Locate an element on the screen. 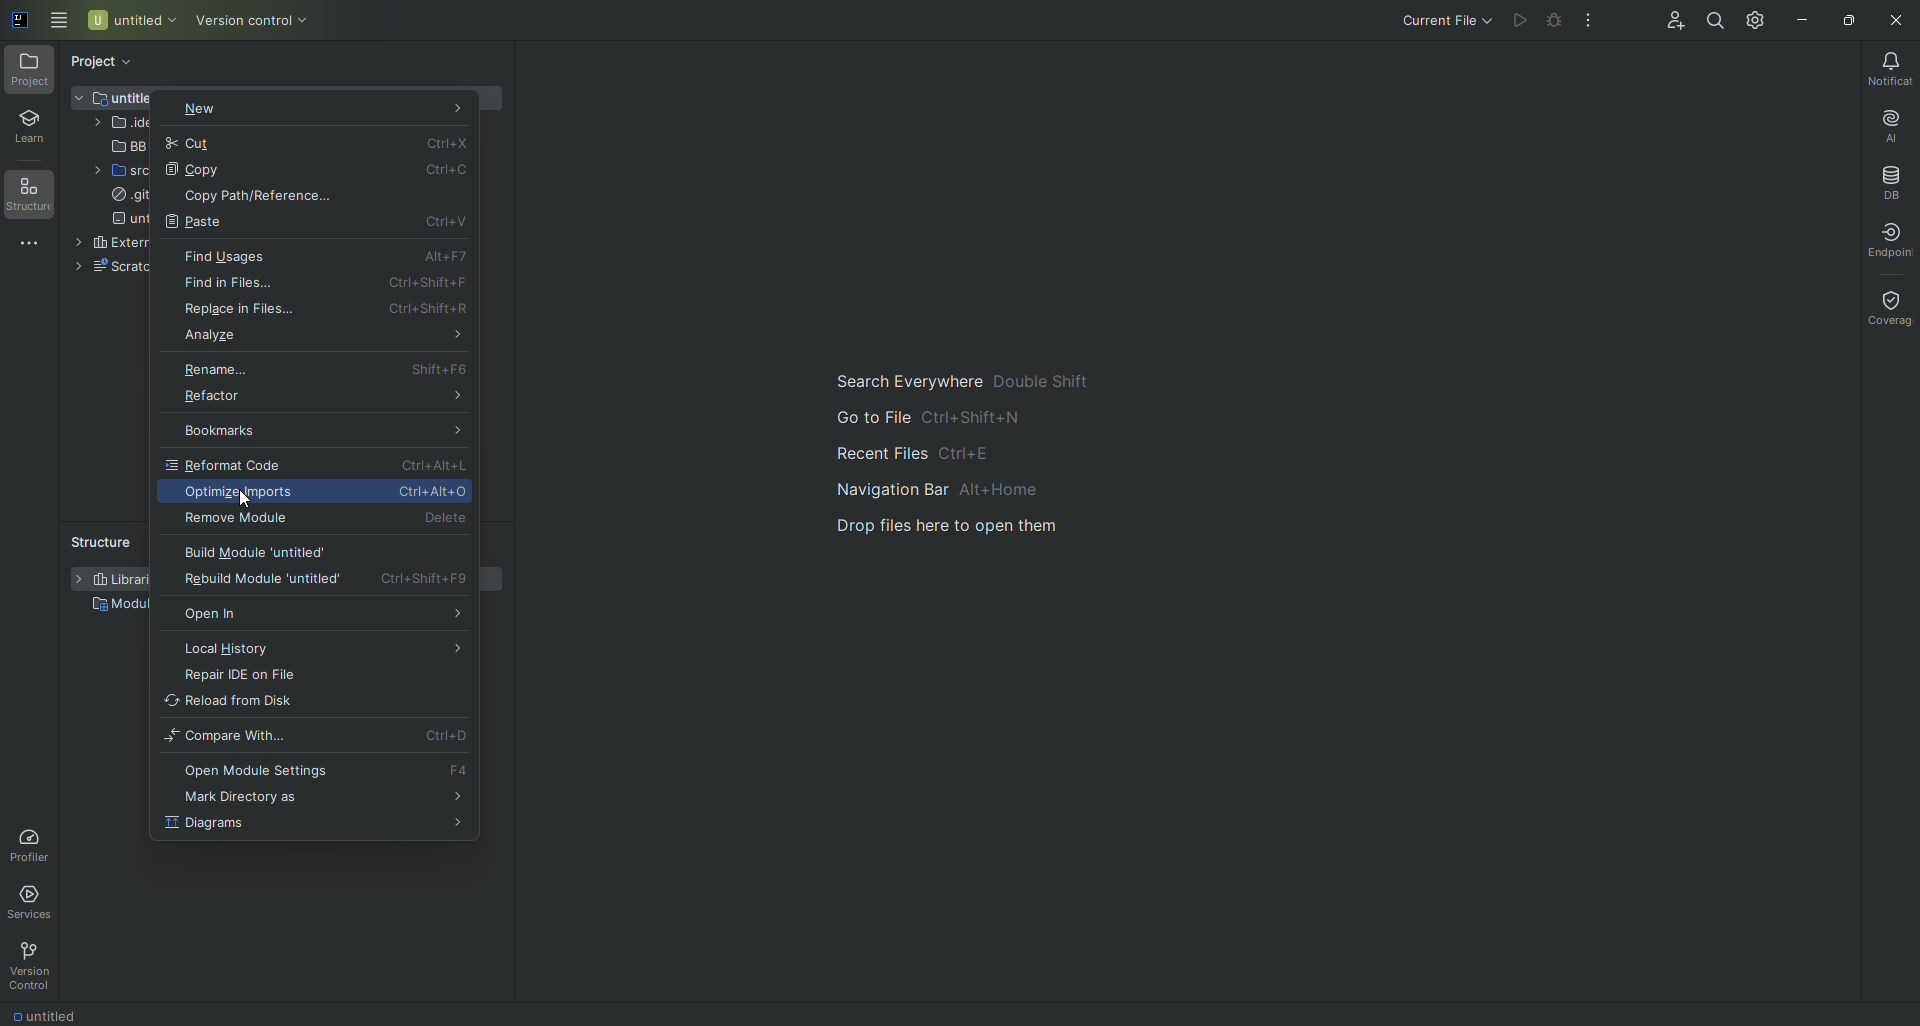 This screenshot has width=1920, height=1026. Repair IDE on File is located at coordinates (318, 677).